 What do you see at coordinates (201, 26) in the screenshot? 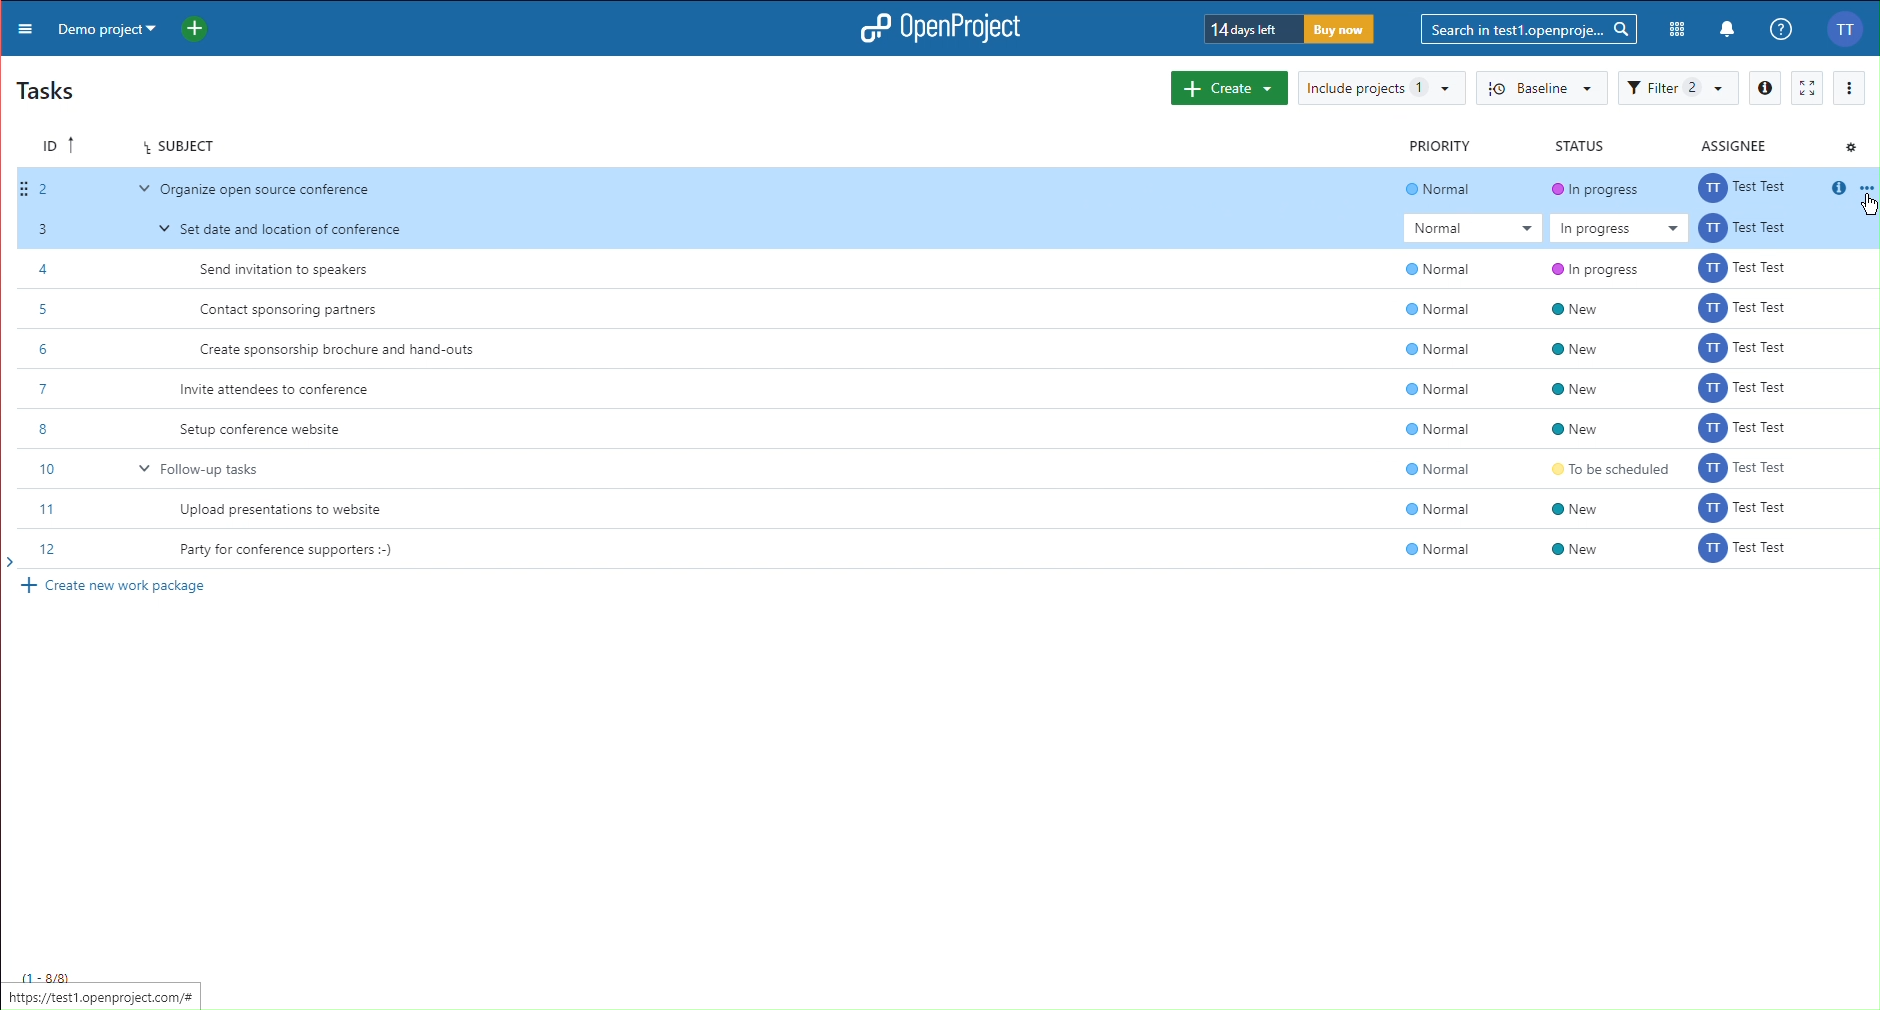
I see `New Project` at bounding box center [201, 26].